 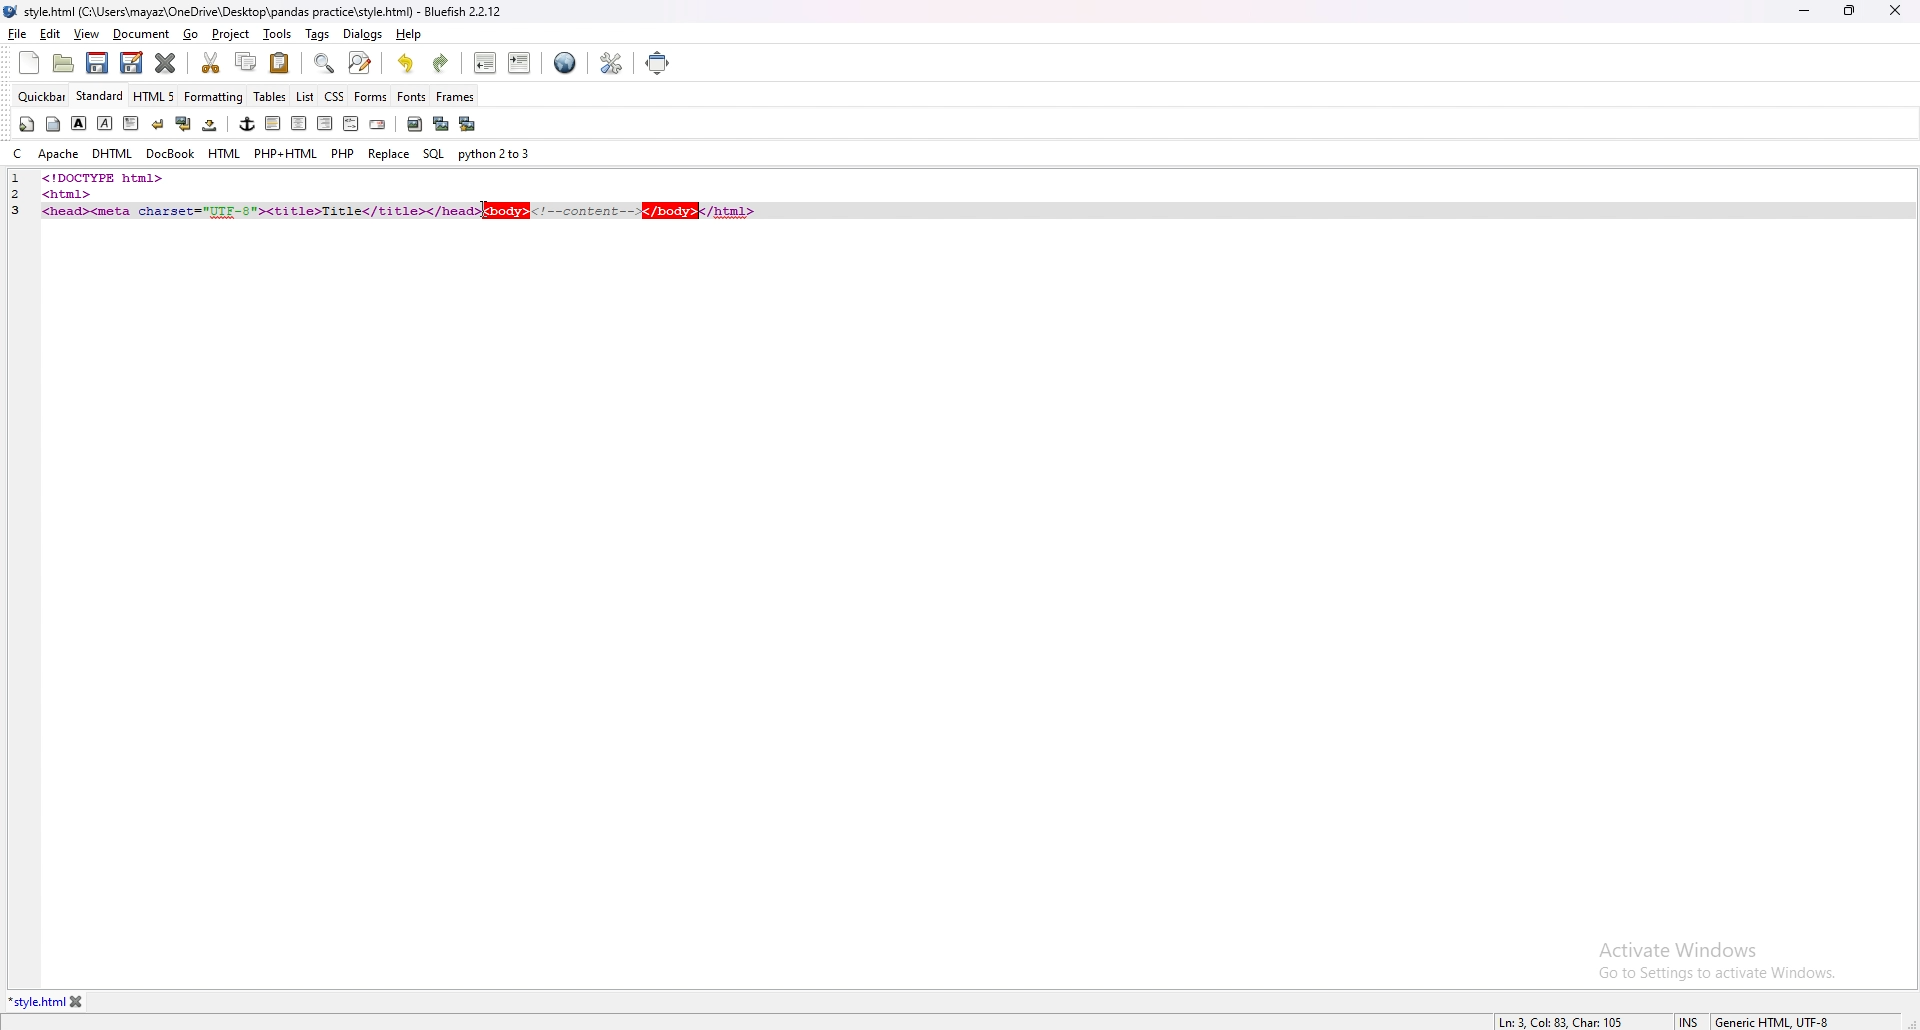 I want to click on go, so click(x=193, y=35).